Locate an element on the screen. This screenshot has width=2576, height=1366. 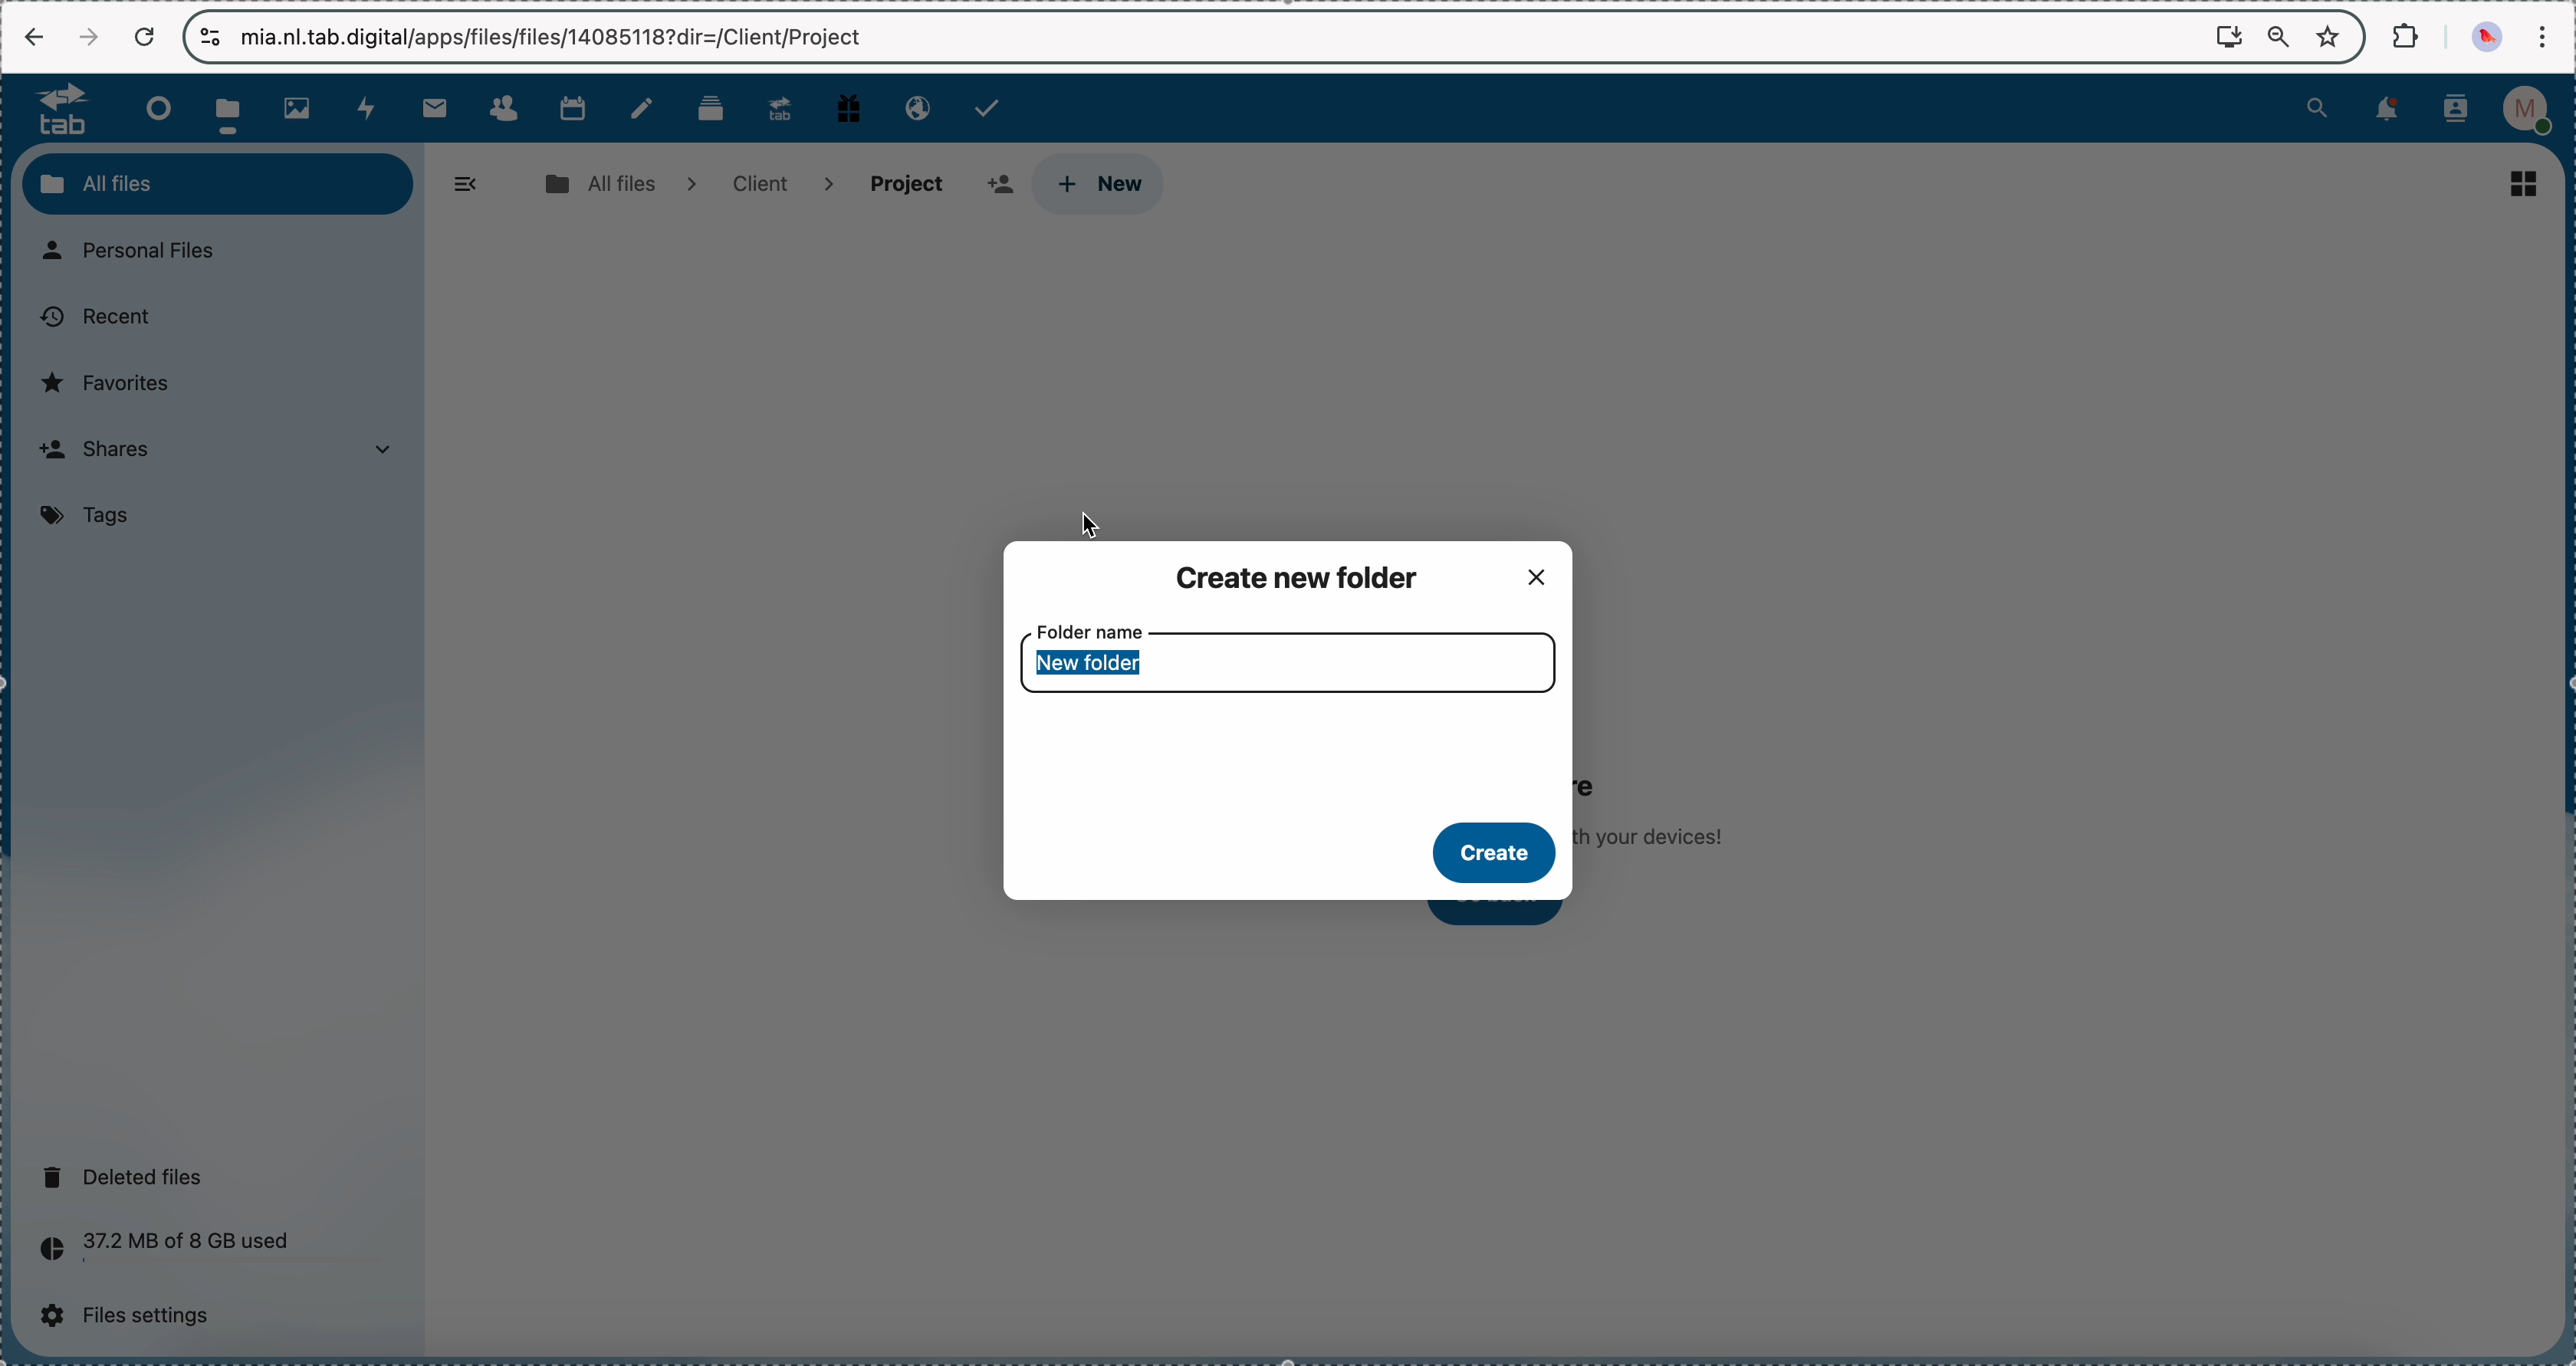
close is located at coordinates (1544, 573).